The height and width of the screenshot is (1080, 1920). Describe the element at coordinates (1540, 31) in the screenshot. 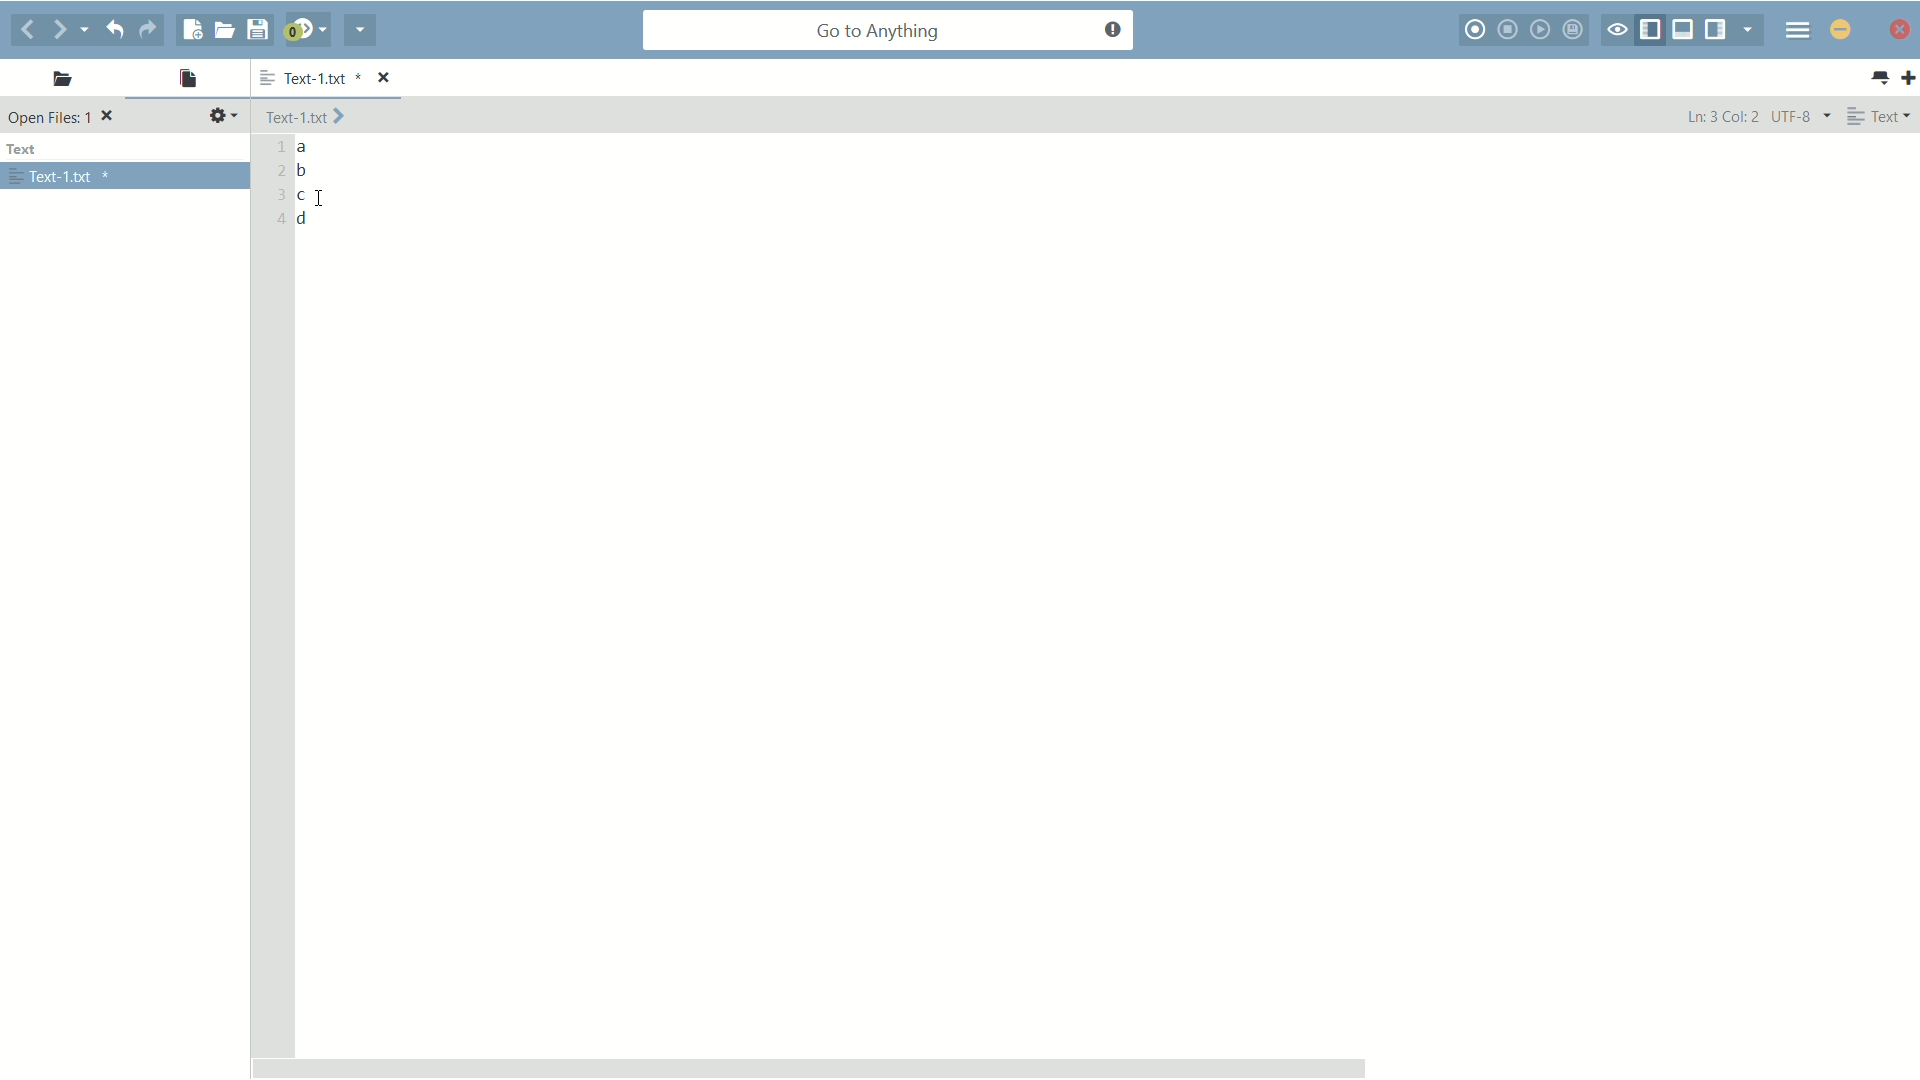

I see `start last macro` at that location.